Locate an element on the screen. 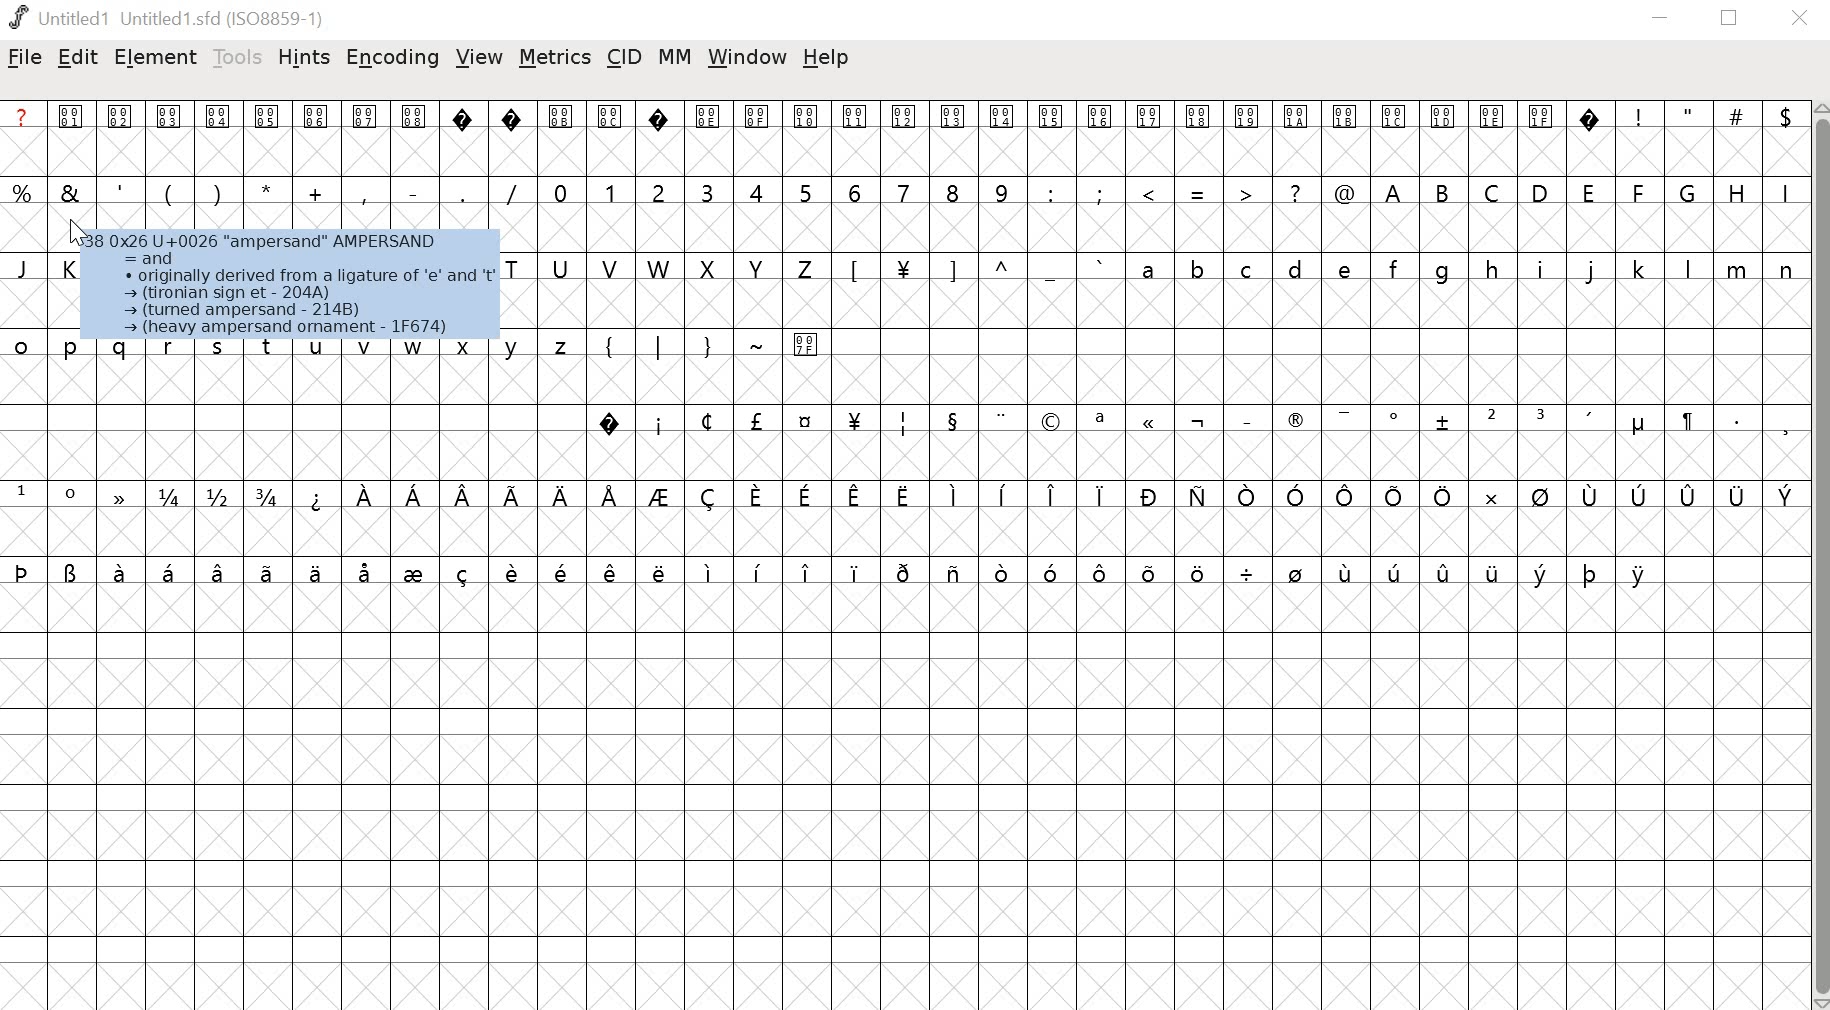  symbol is located at coordinates (72, 571).